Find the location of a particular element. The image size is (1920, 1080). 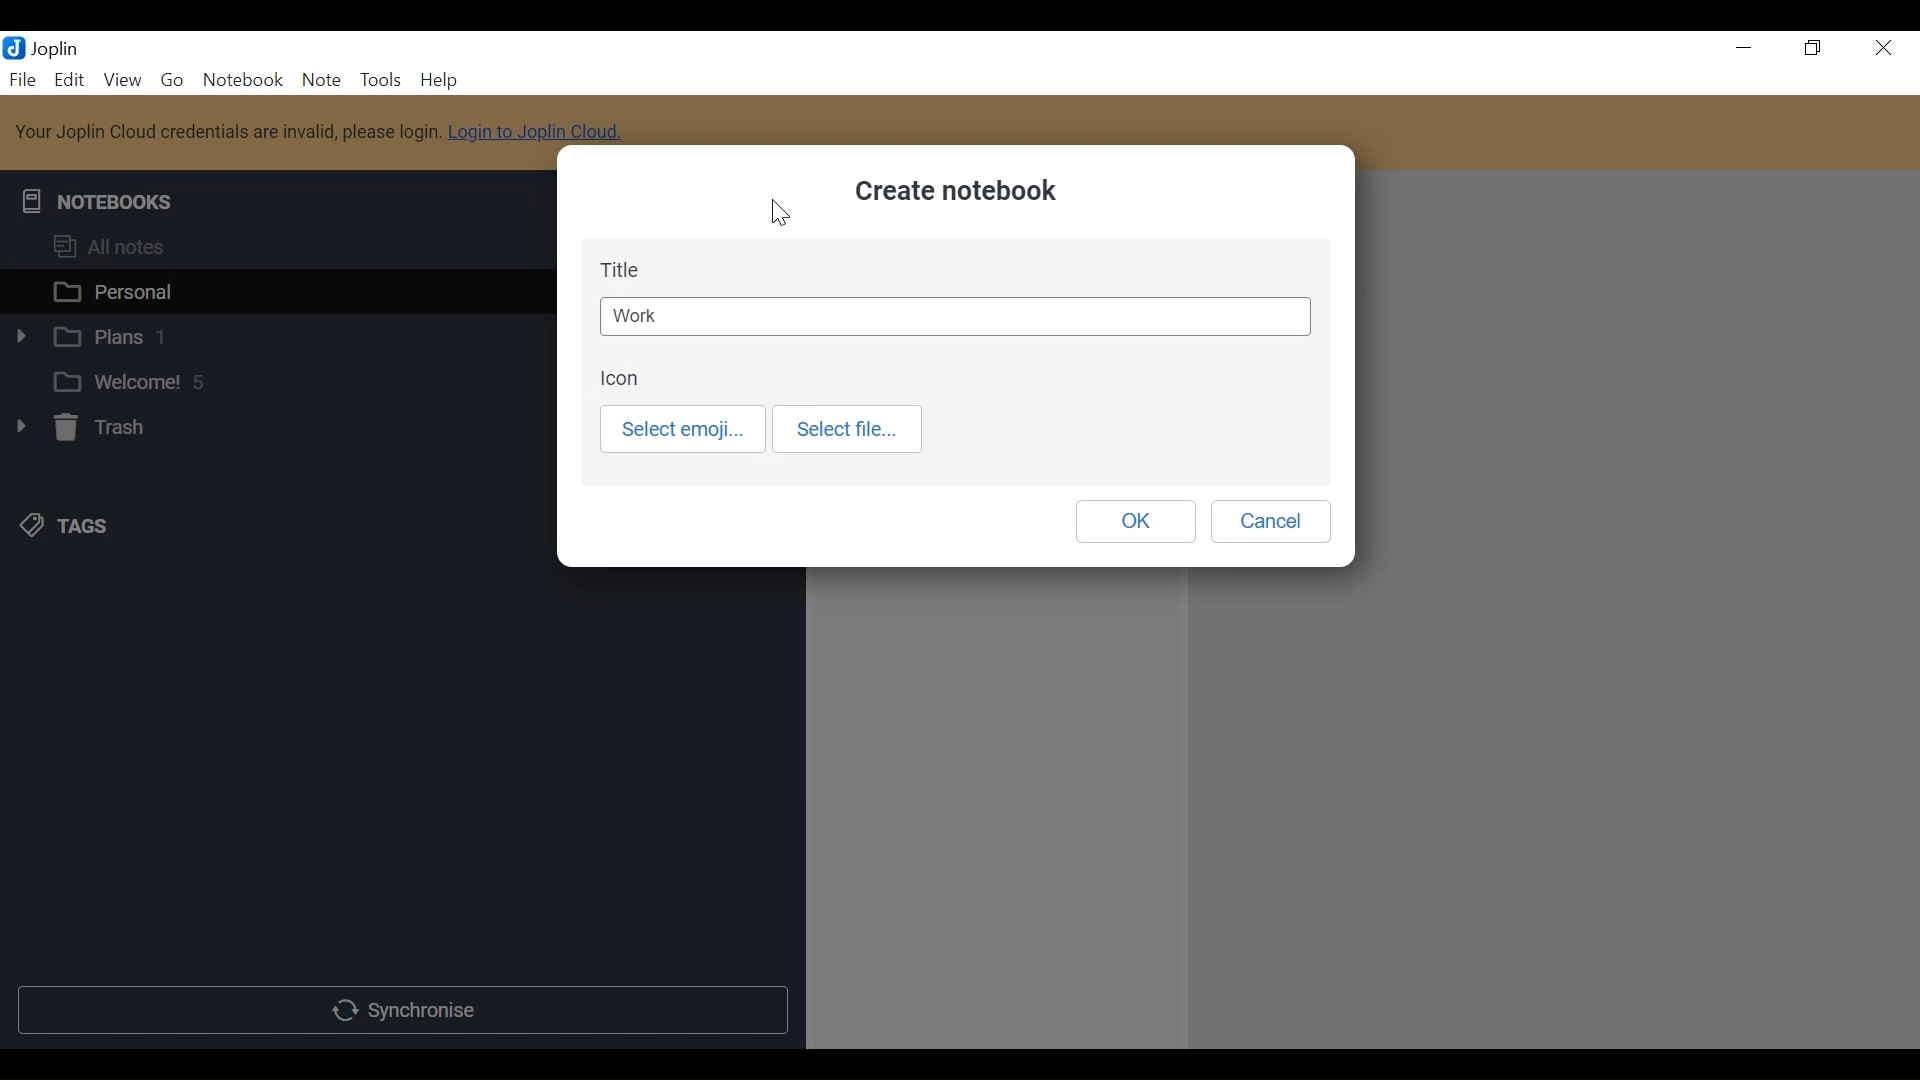

Create Notebook is located at coordinates (955, 194).